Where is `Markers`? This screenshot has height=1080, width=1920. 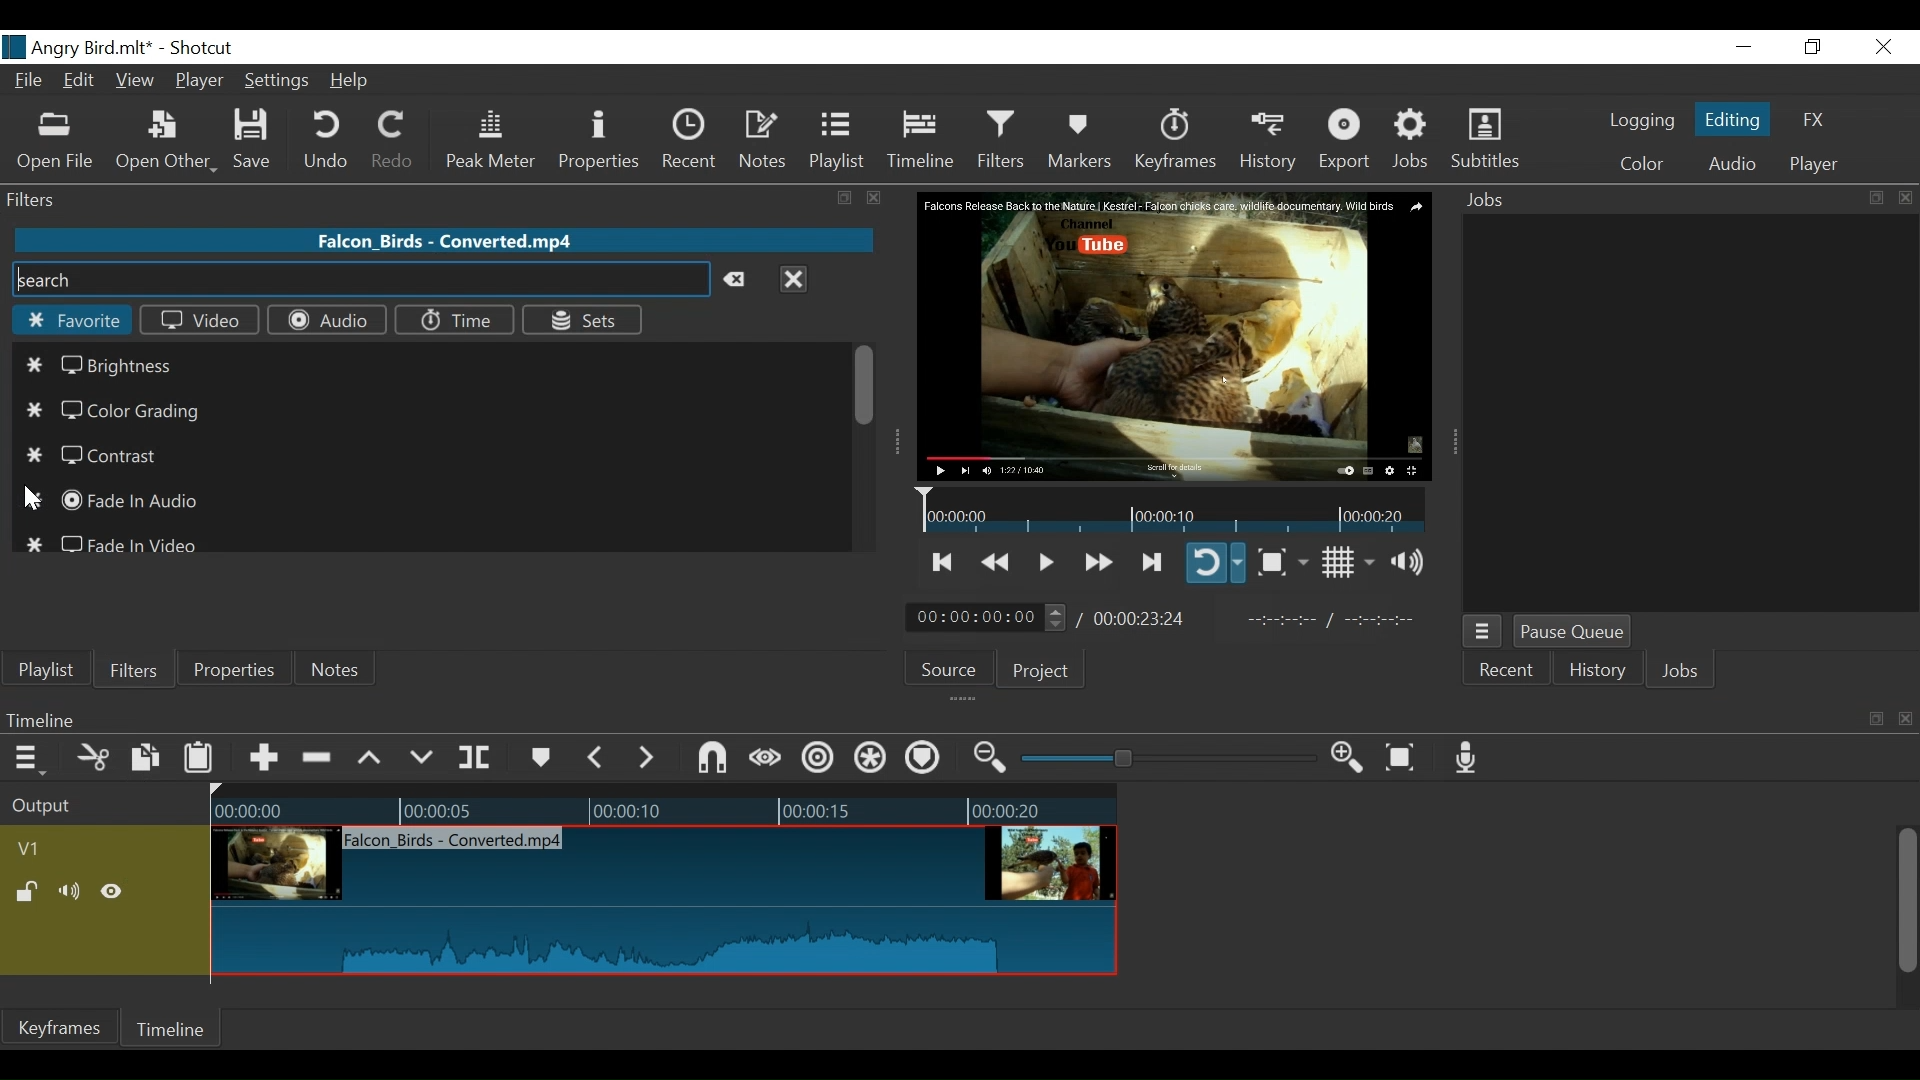 Markers is located at coordinates (1079, 140).